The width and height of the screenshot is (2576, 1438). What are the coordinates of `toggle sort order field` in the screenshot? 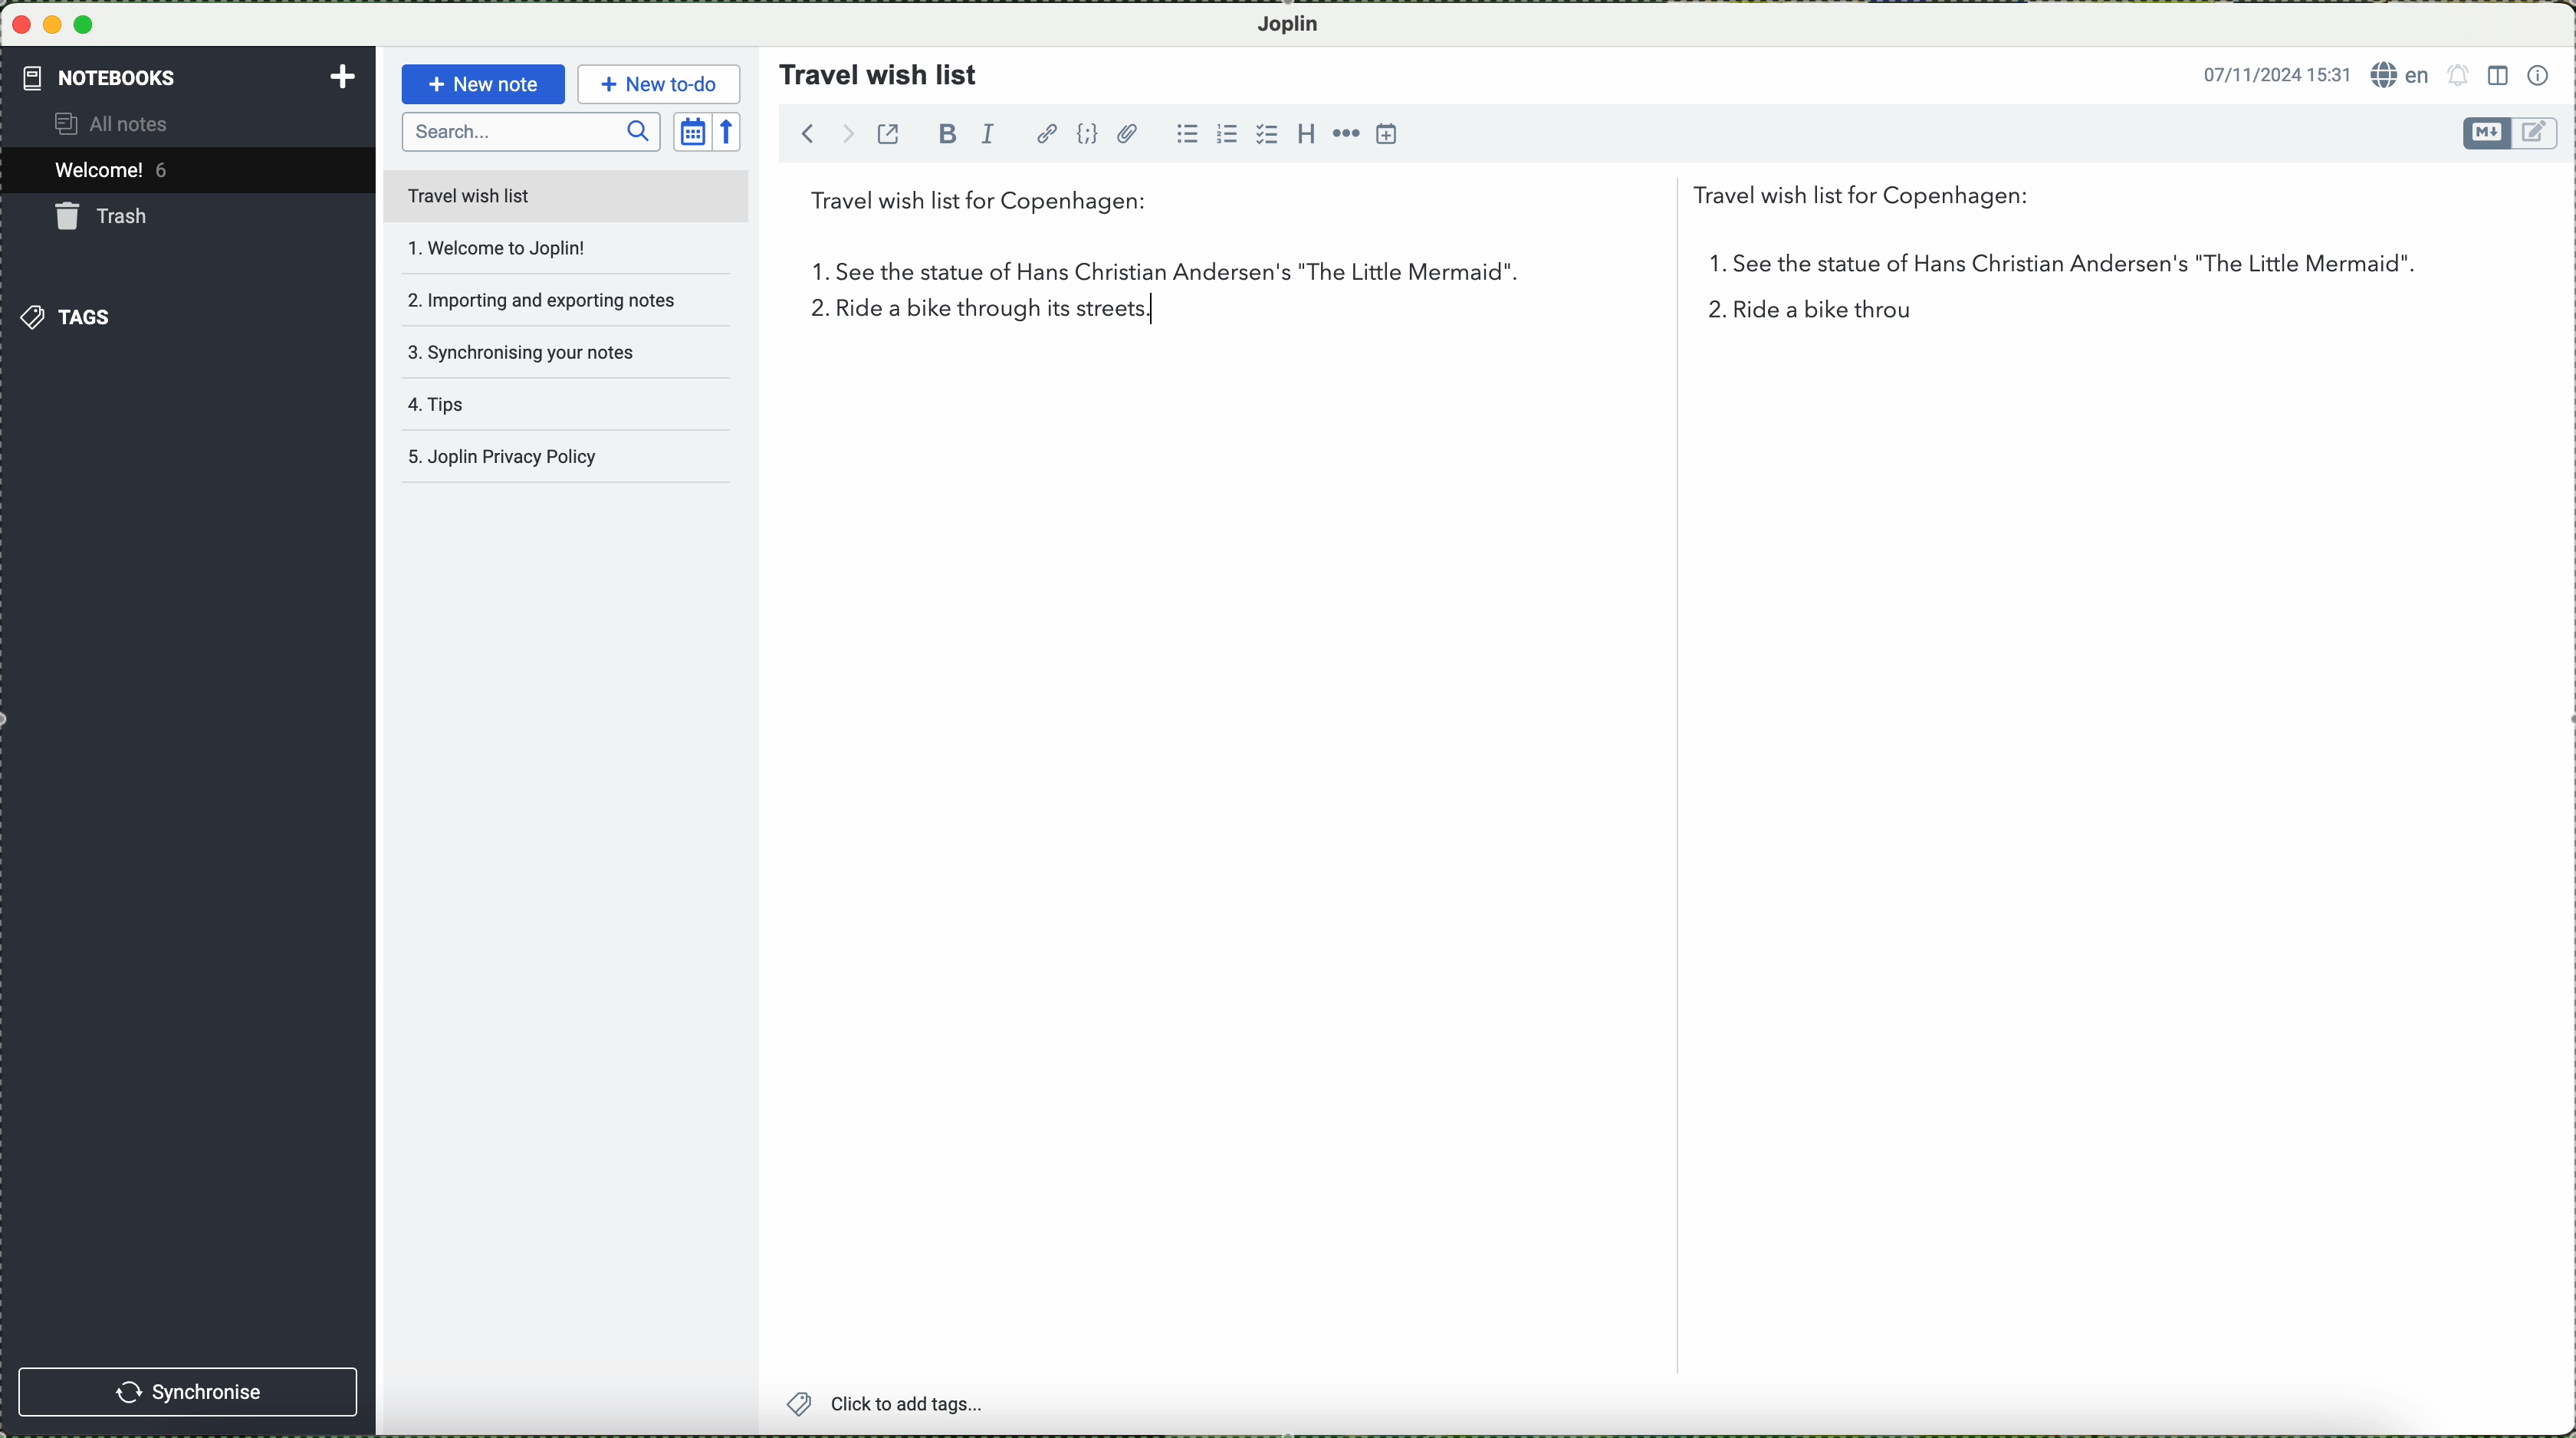 It's located at (691, 130).